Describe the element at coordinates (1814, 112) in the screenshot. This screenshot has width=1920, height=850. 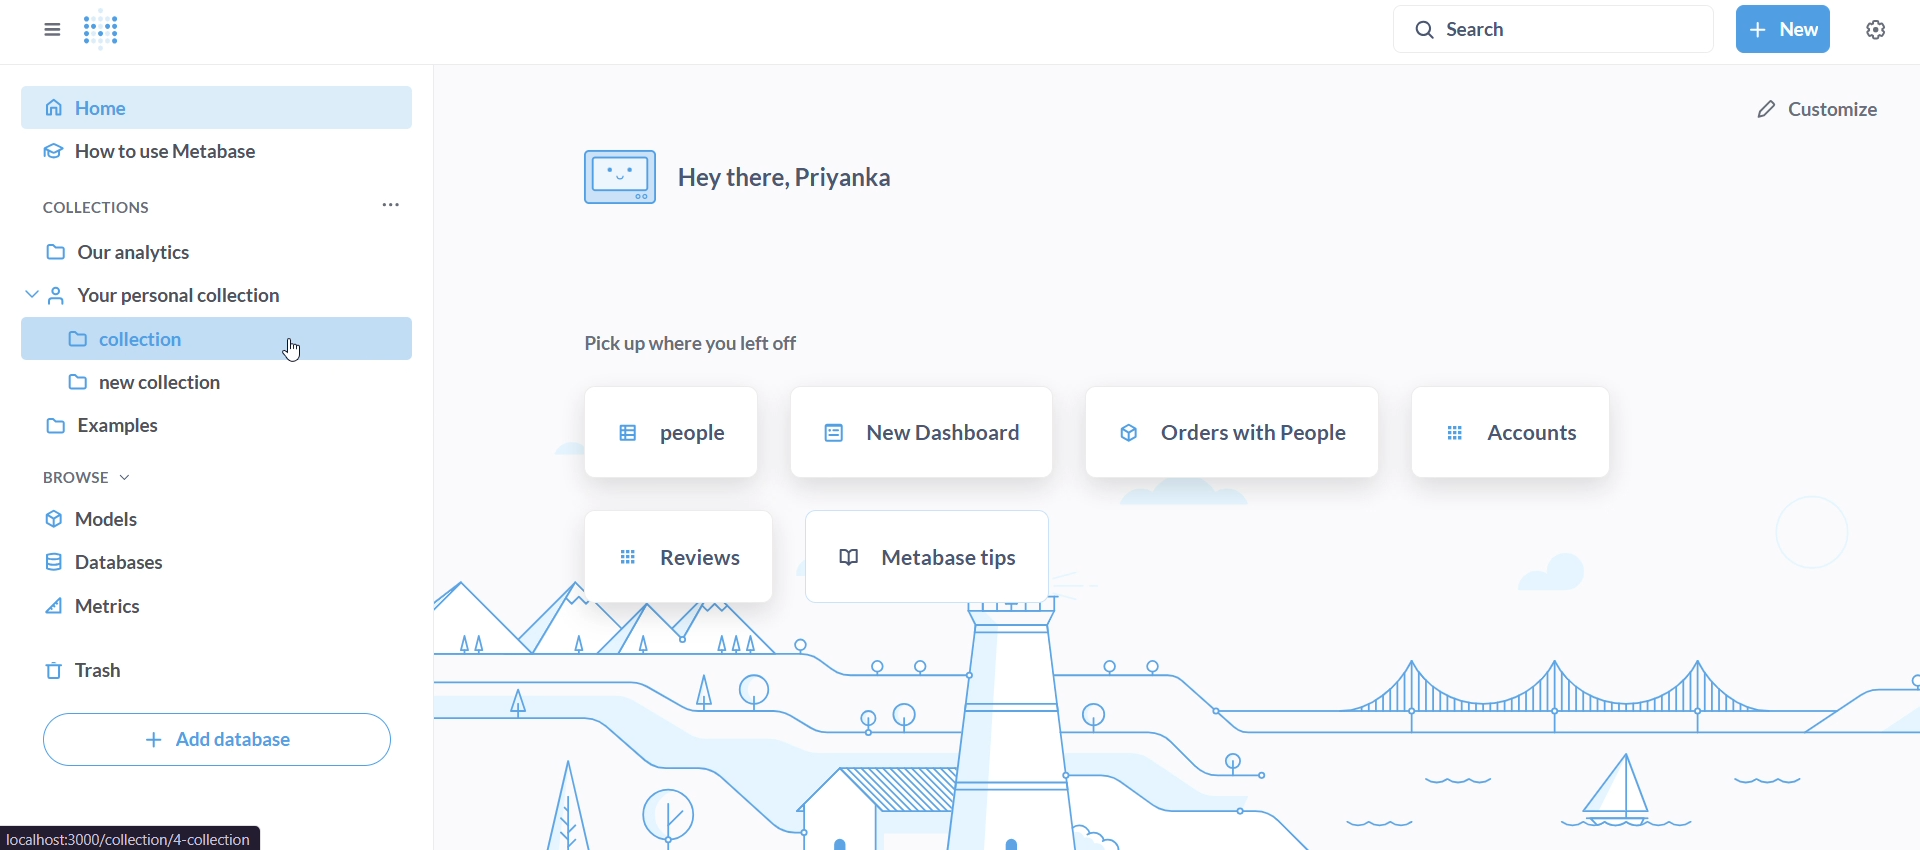
I see `customize` at that location.